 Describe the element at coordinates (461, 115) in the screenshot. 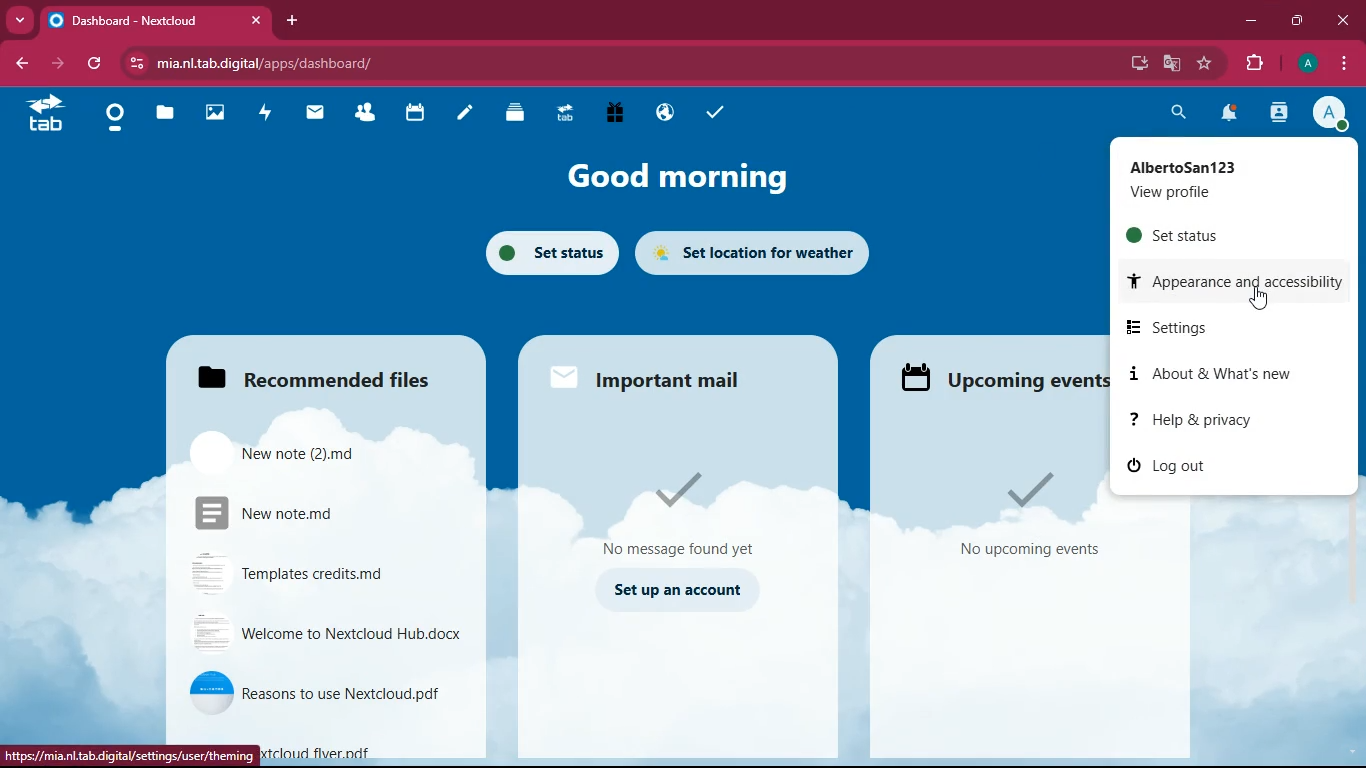

I see `notes` at that location.